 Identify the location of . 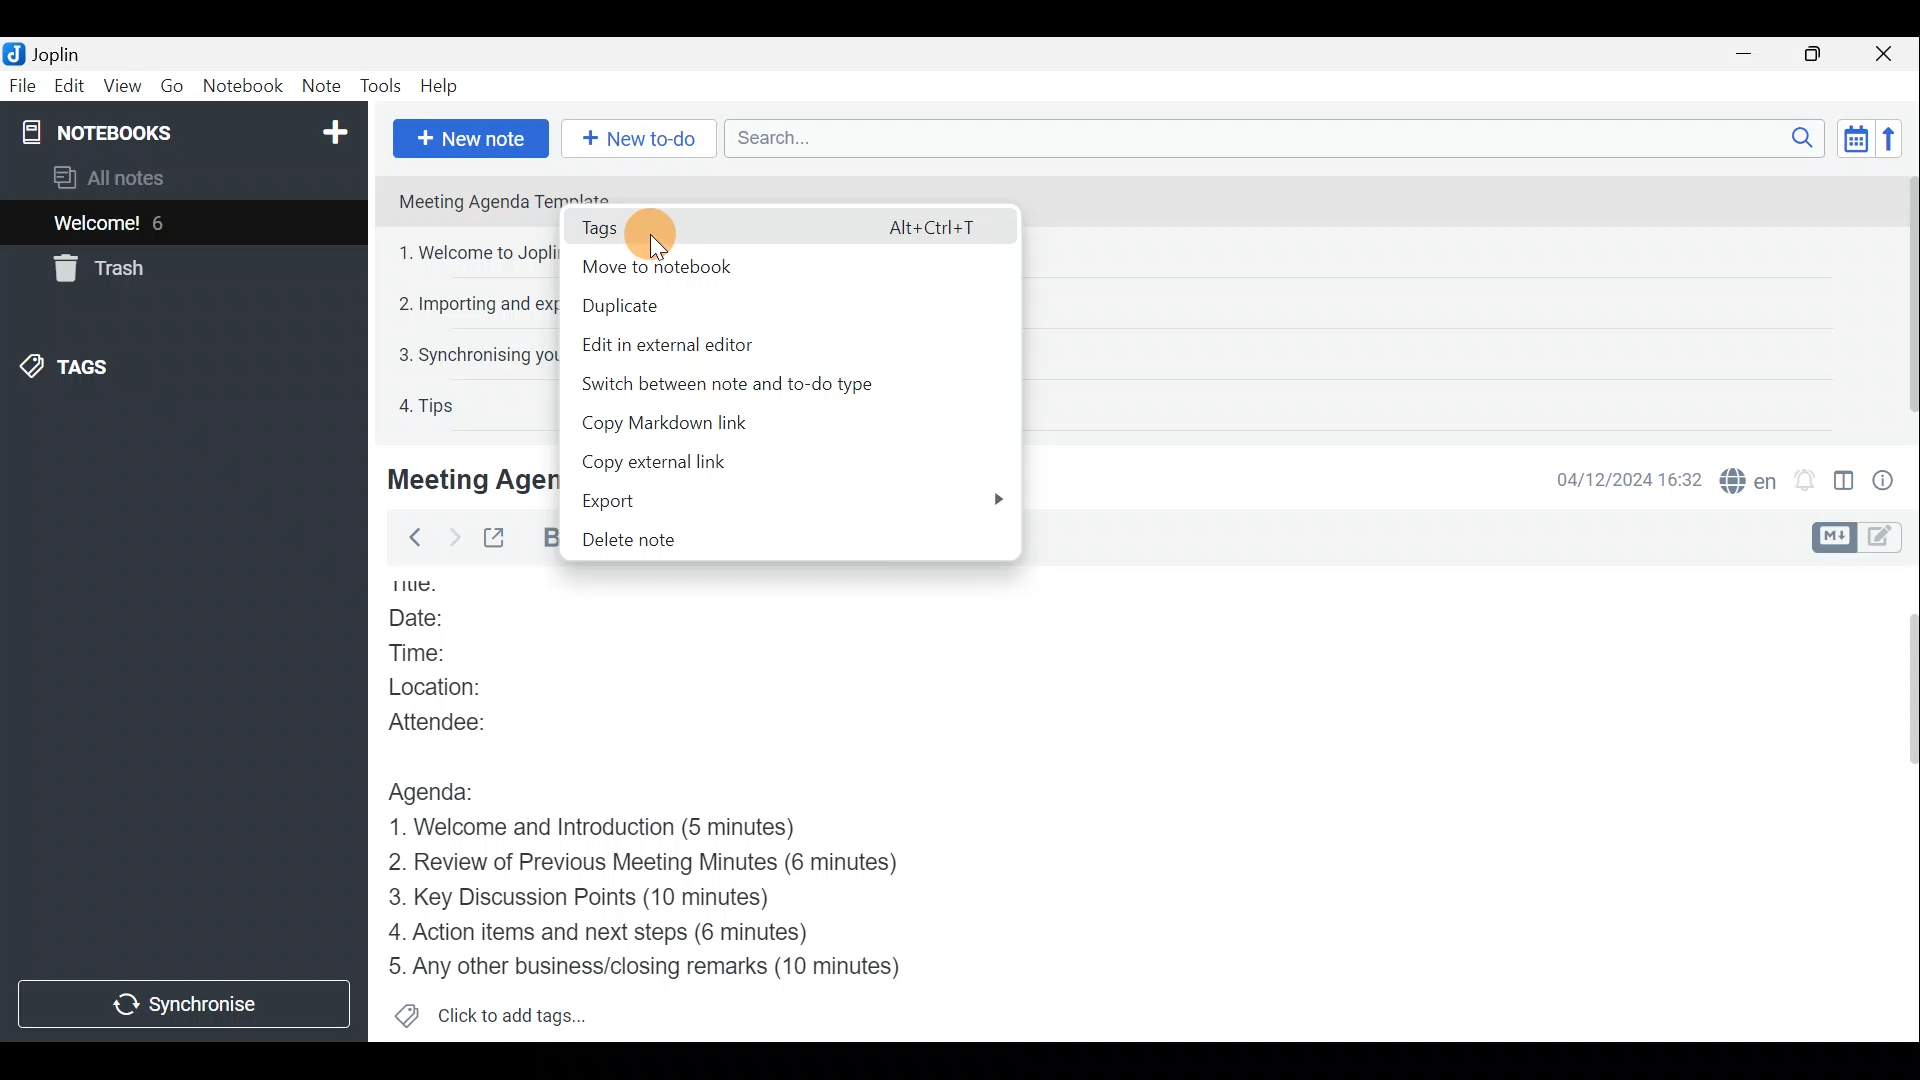
(434, 587).